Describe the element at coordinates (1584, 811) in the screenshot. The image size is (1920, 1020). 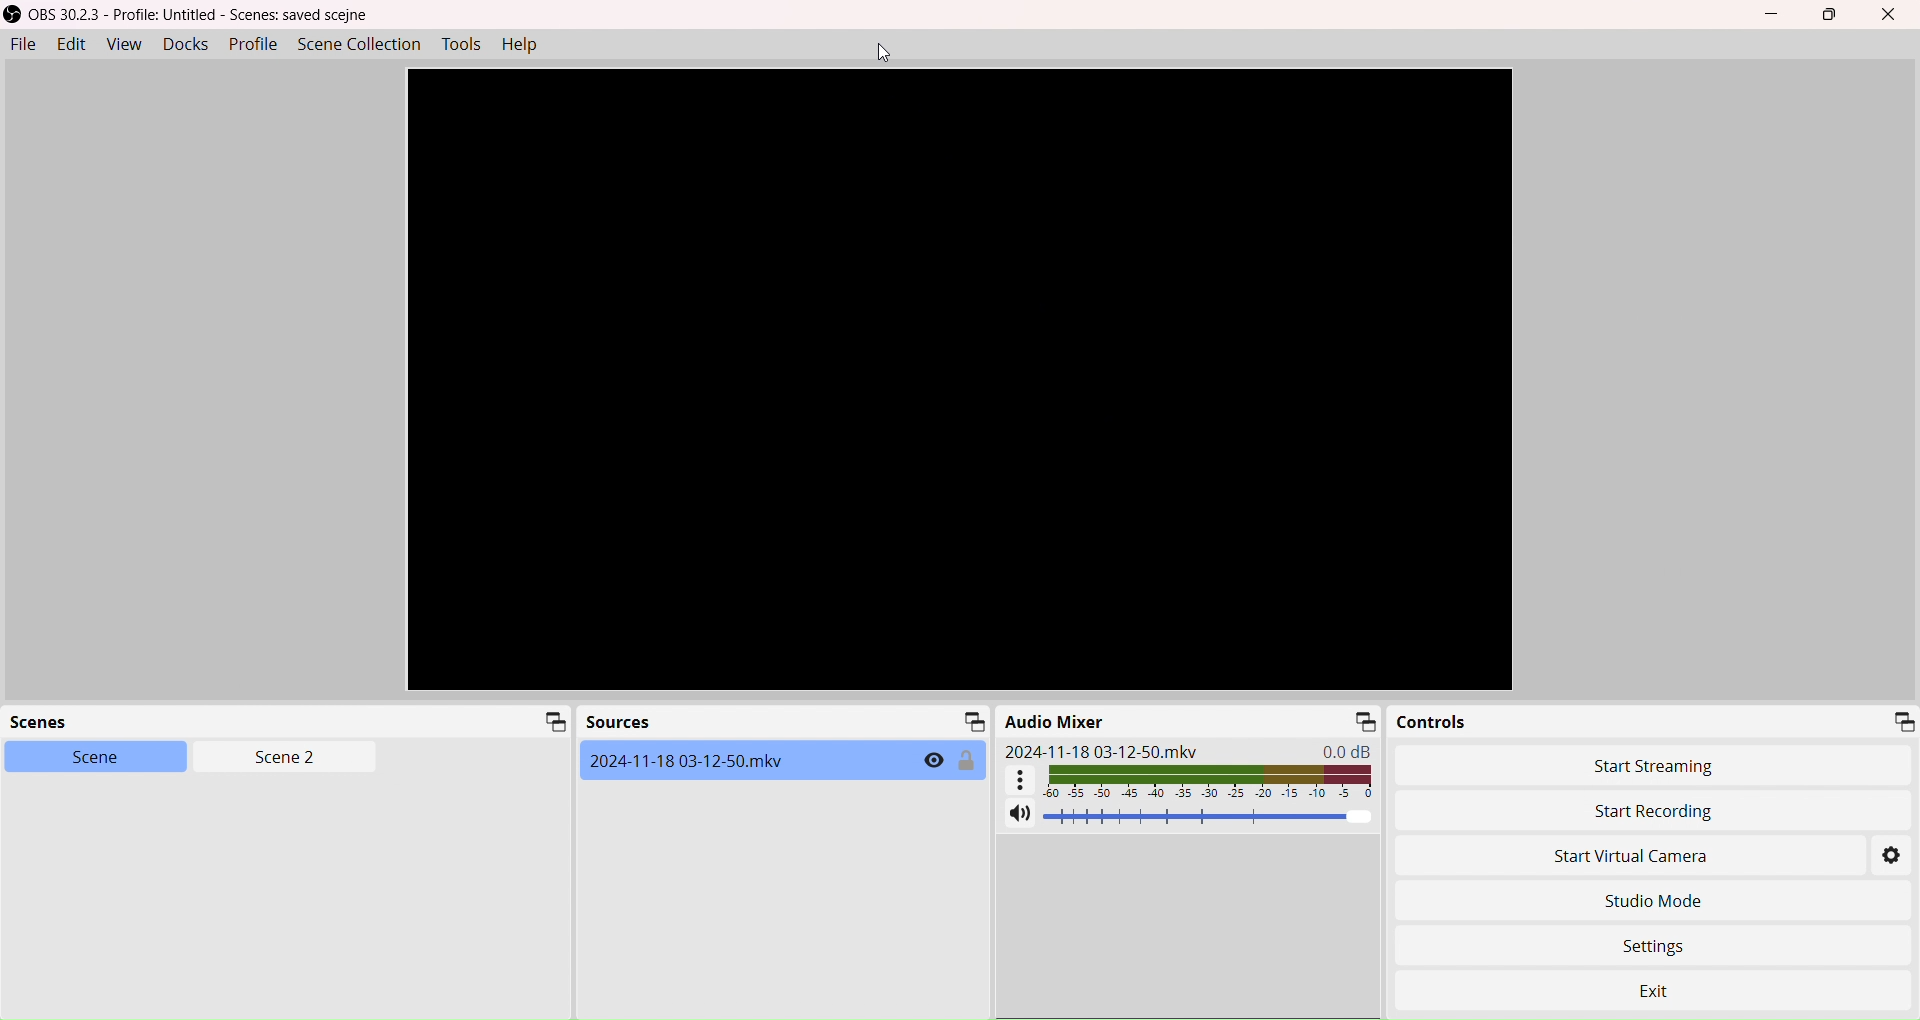
I see `Start Recording` at that location.